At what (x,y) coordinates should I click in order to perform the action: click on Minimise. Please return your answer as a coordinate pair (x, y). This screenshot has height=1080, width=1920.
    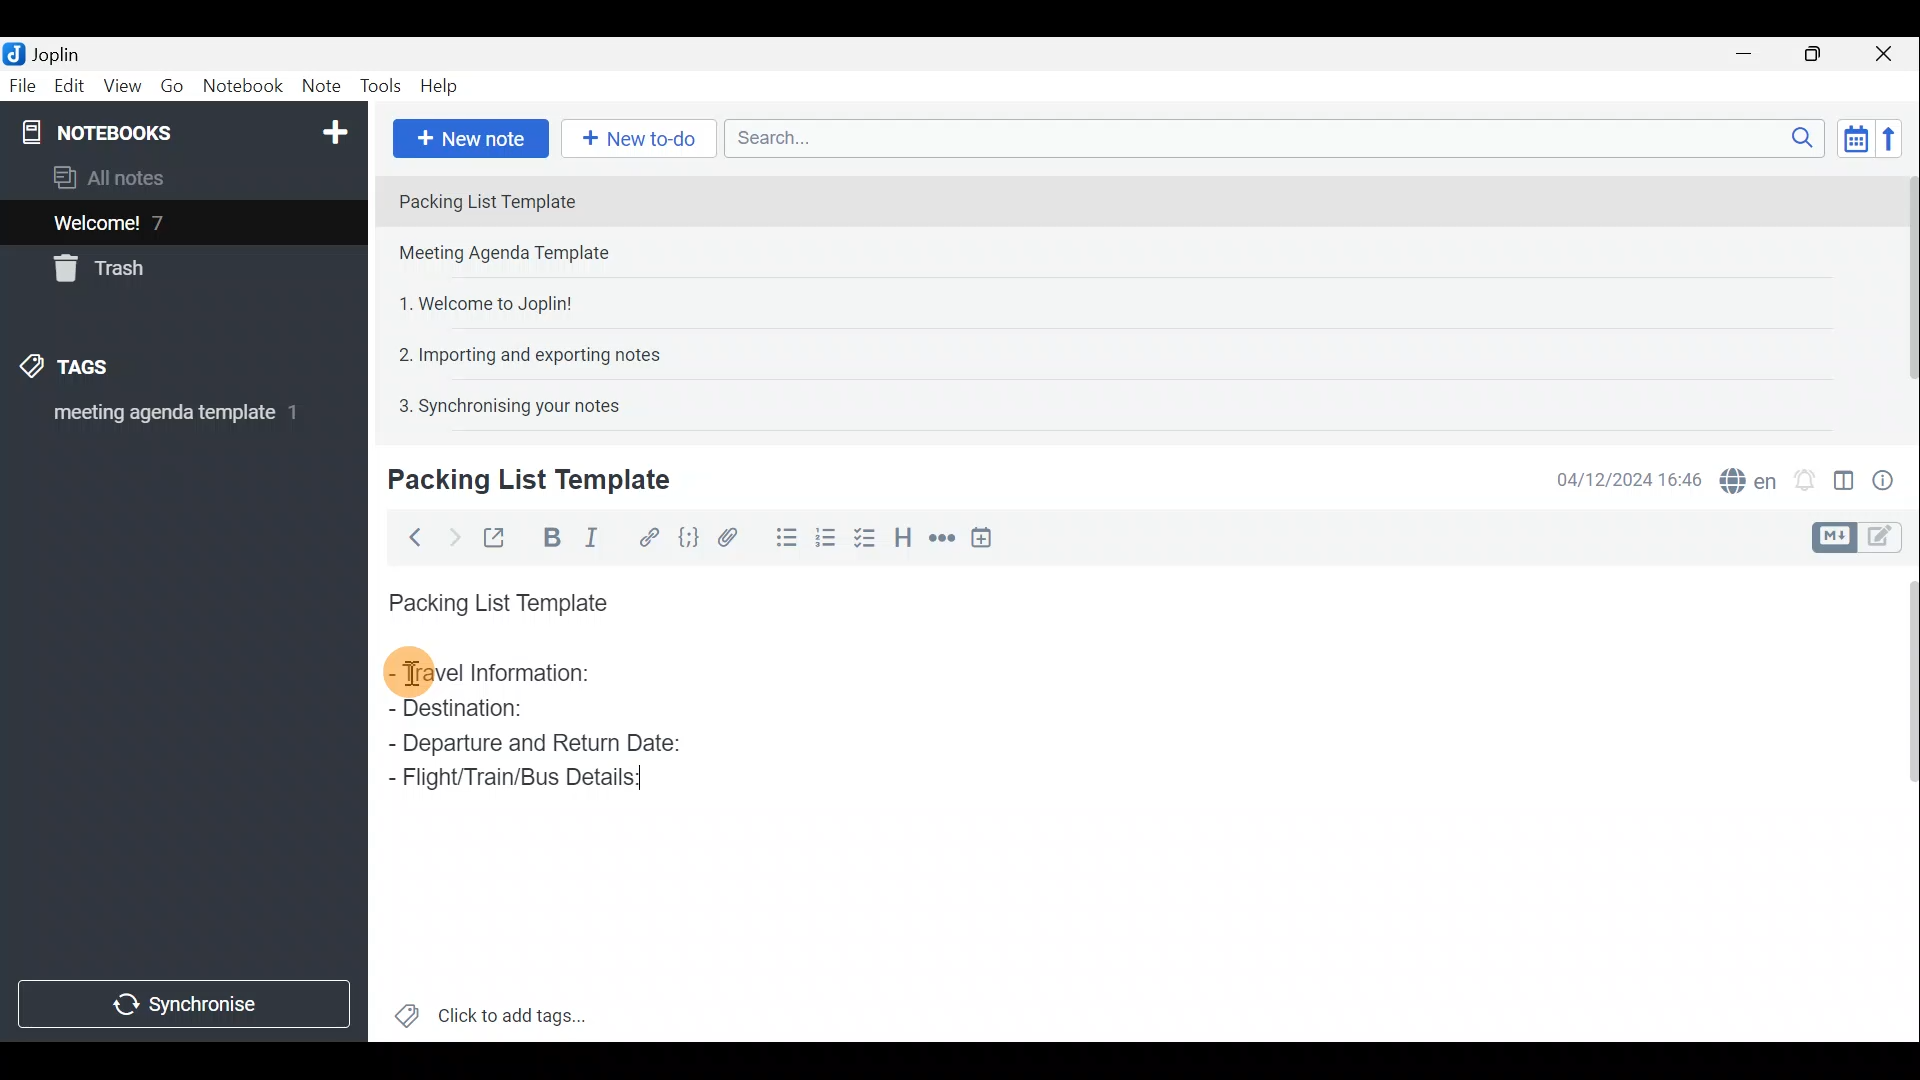
    Looking at the image, I should click on (1754, 57).